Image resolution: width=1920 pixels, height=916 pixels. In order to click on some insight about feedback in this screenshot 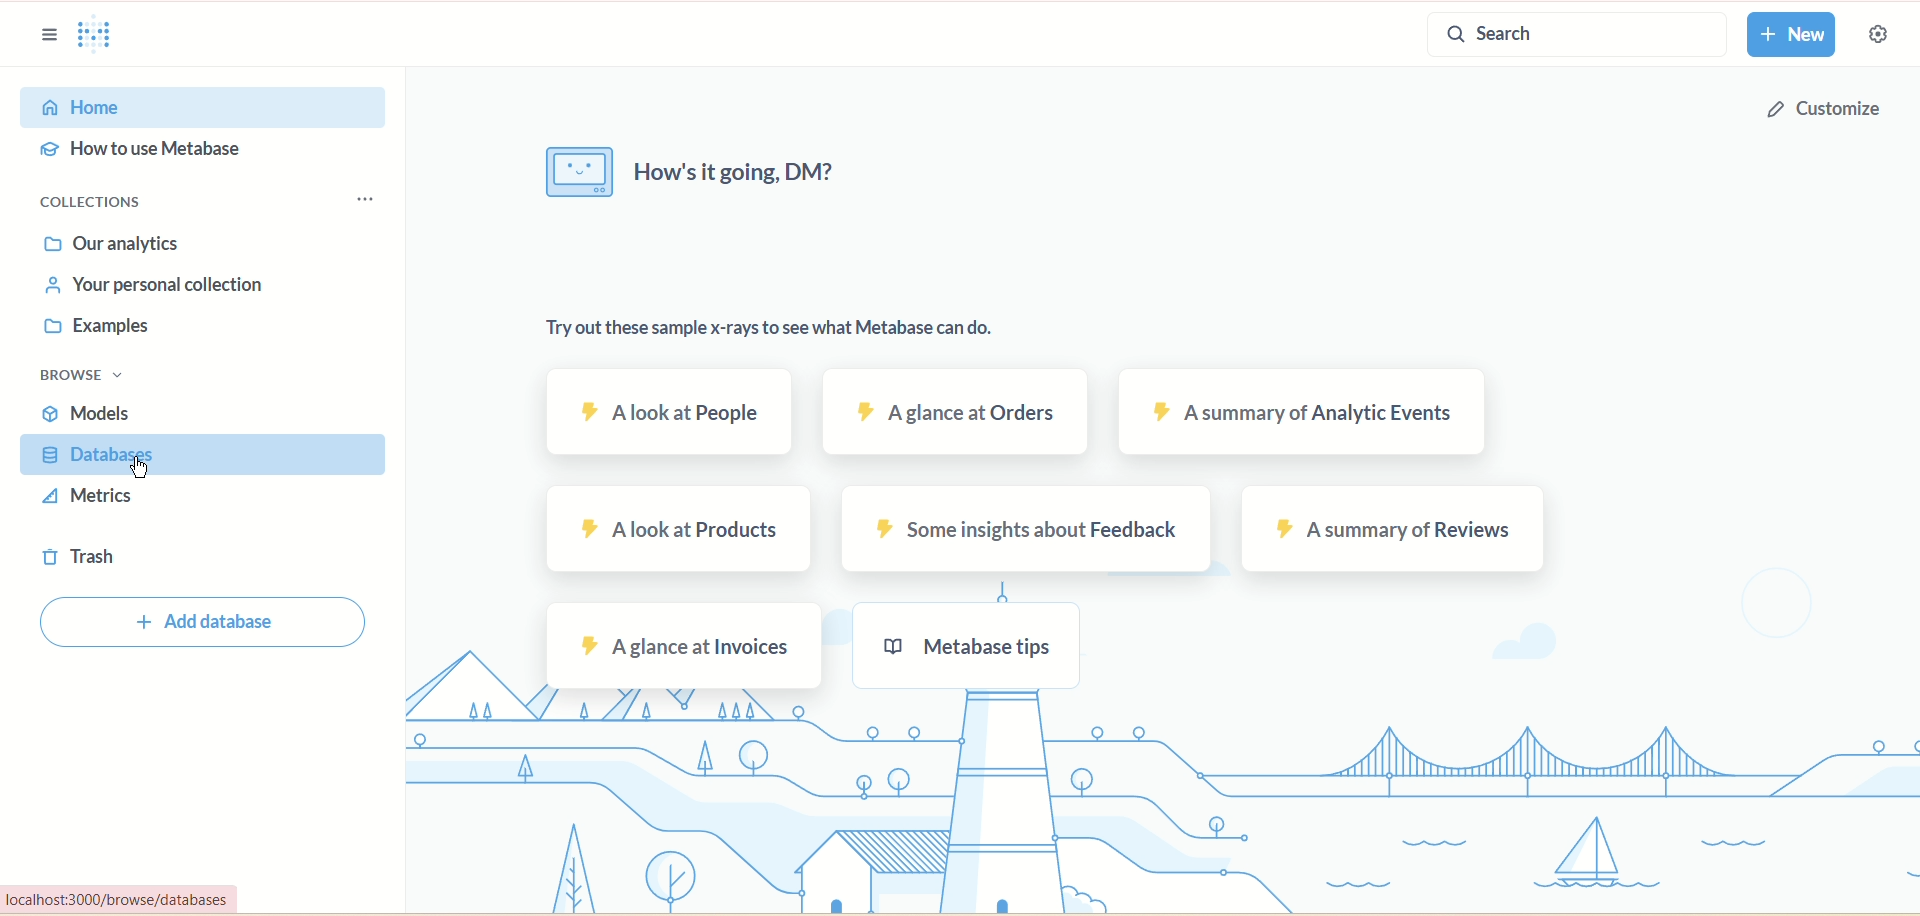, I will do `click(1019, 534)`.